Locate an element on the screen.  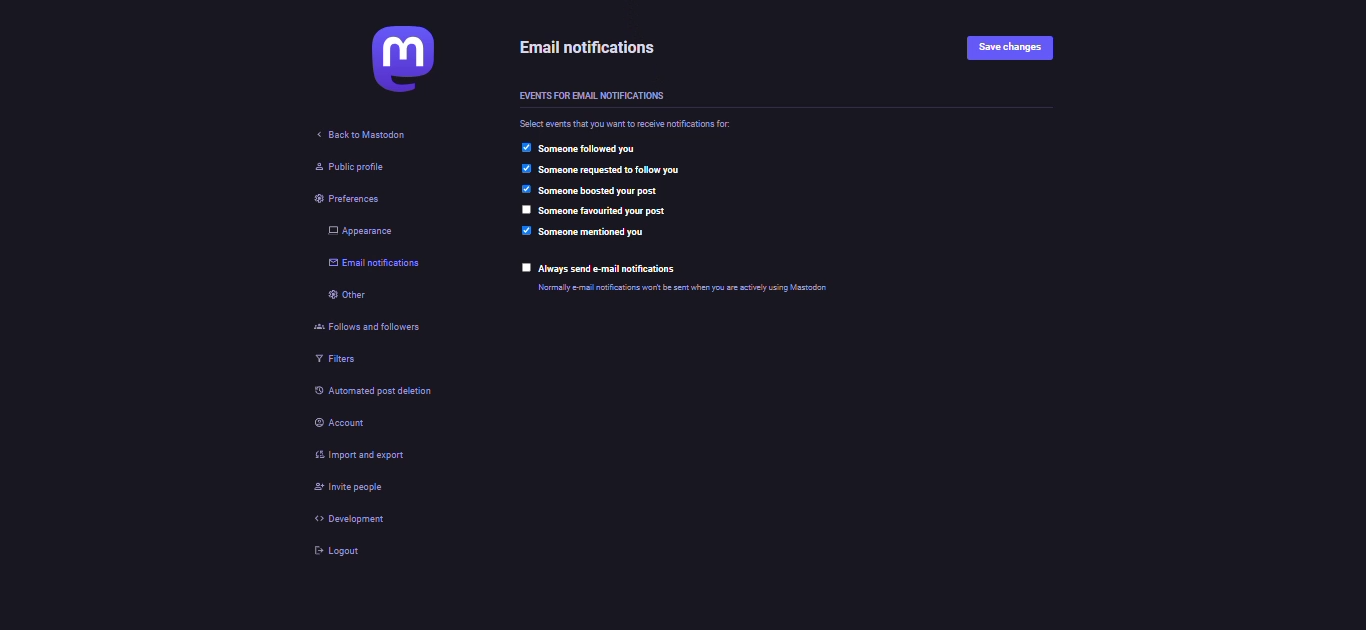
save changes is located at coordinates (1016, 48).